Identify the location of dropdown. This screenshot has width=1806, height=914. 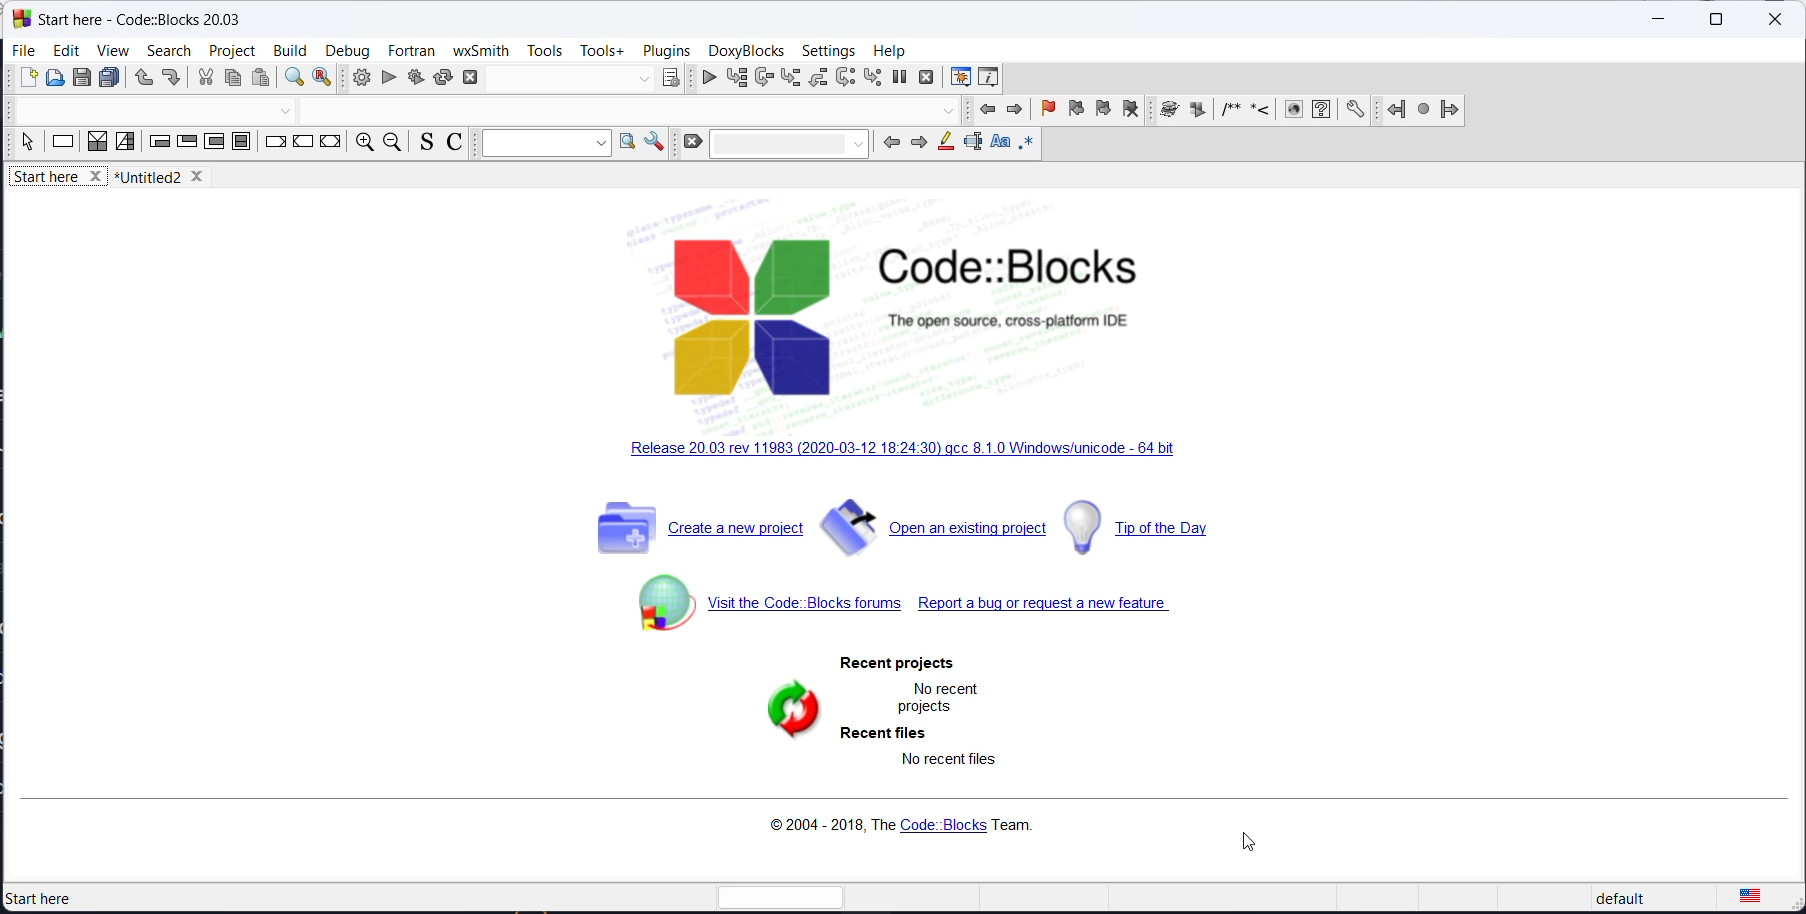
(791, 142).